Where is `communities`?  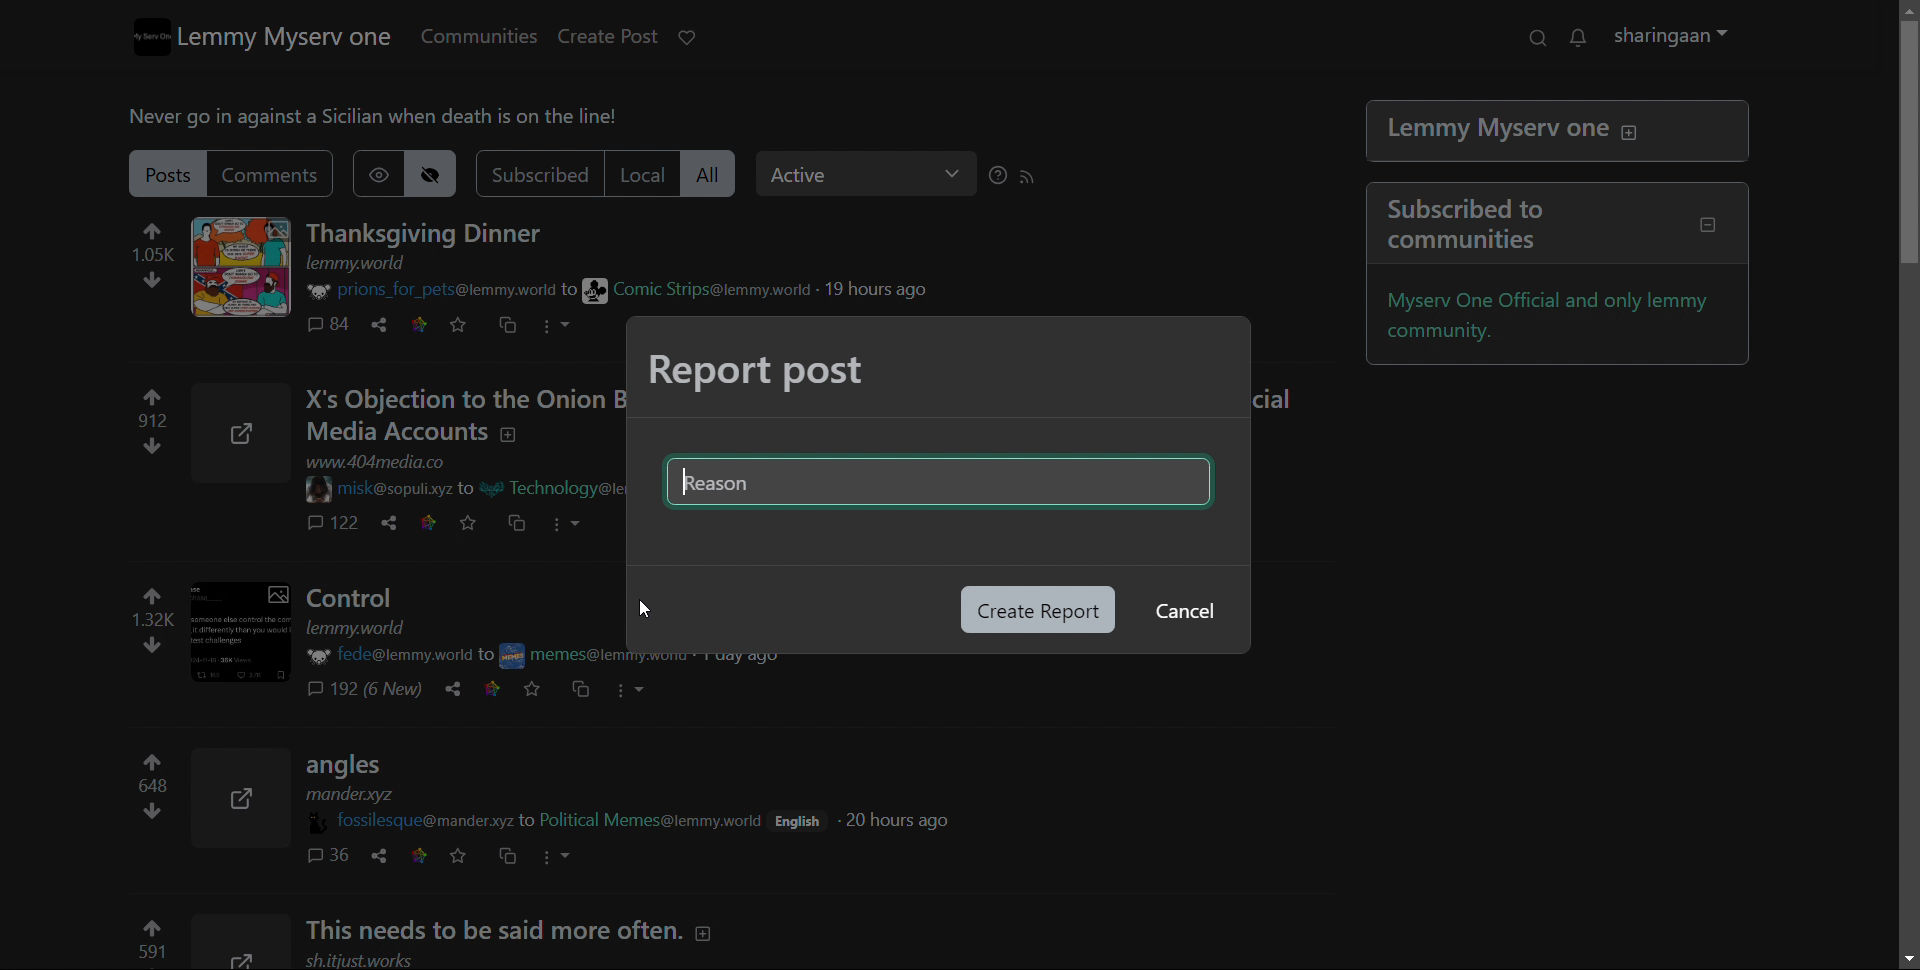
communities is located at coordinates (489, 36).